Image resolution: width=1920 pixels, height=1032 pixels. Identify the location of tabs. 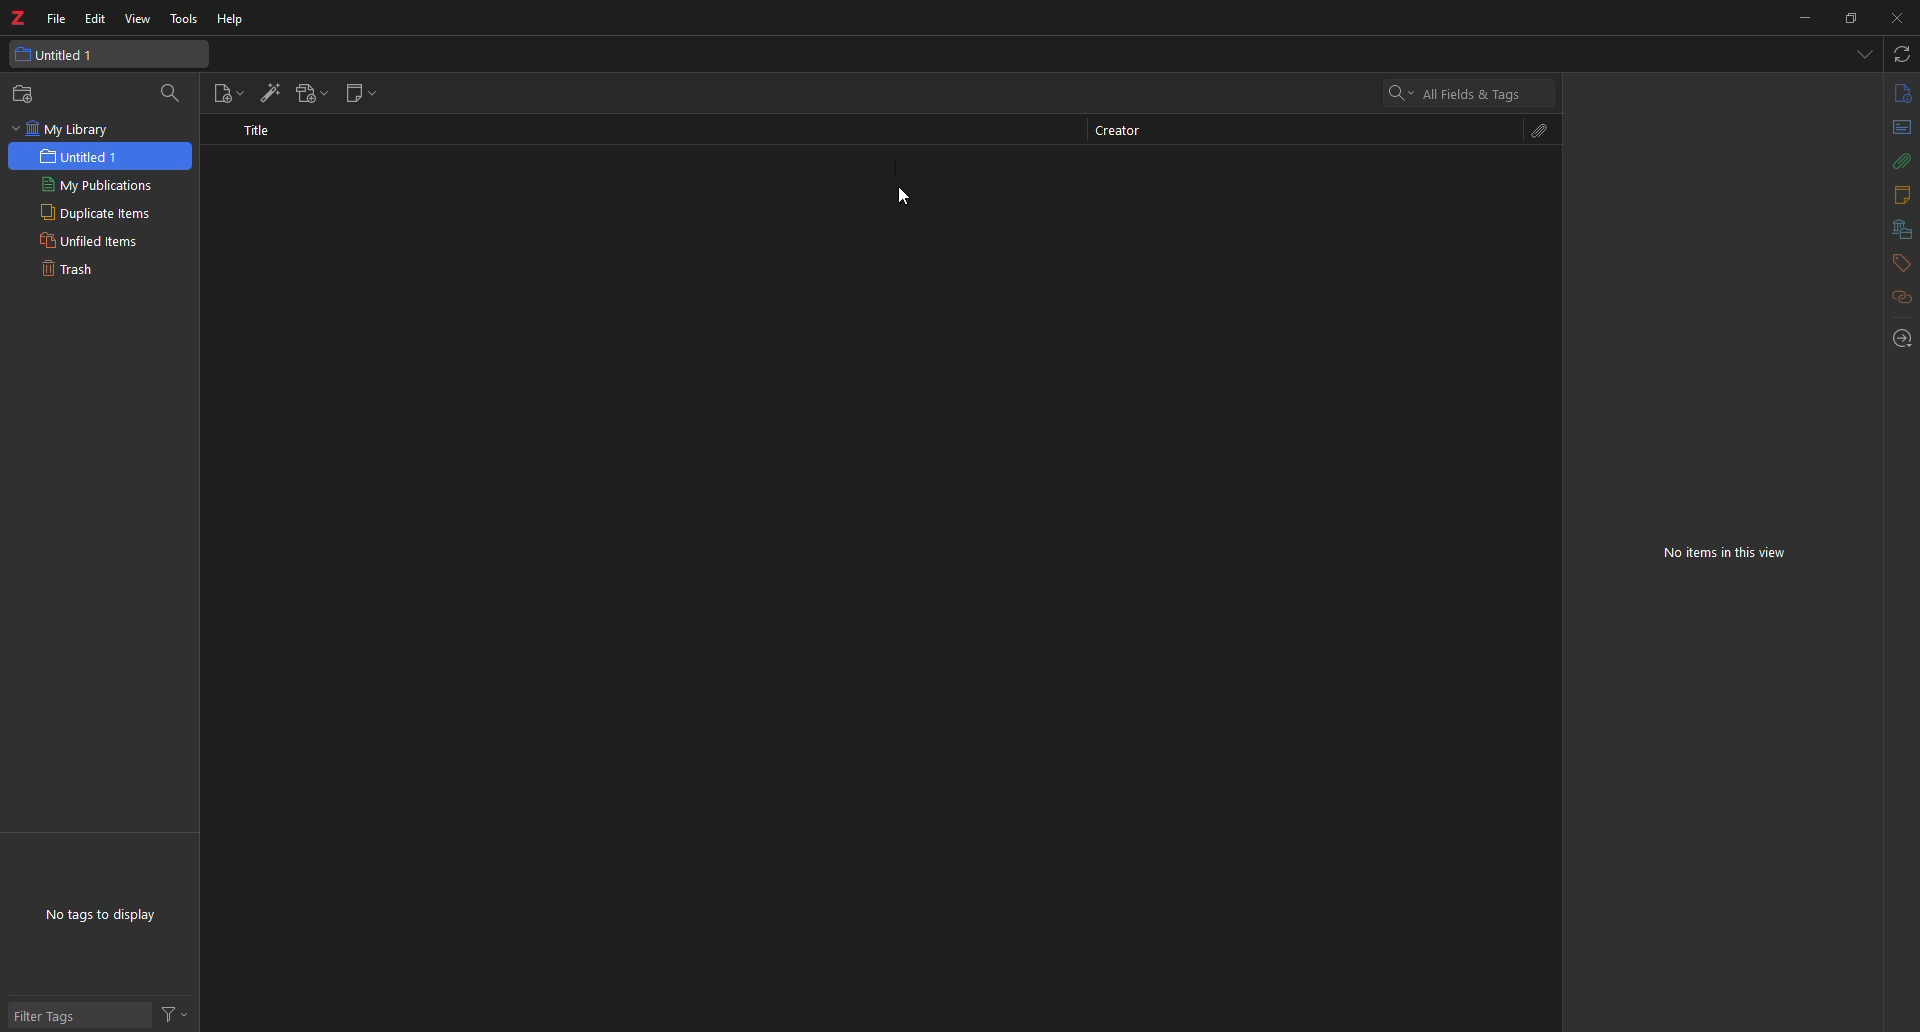
(1861, 55).